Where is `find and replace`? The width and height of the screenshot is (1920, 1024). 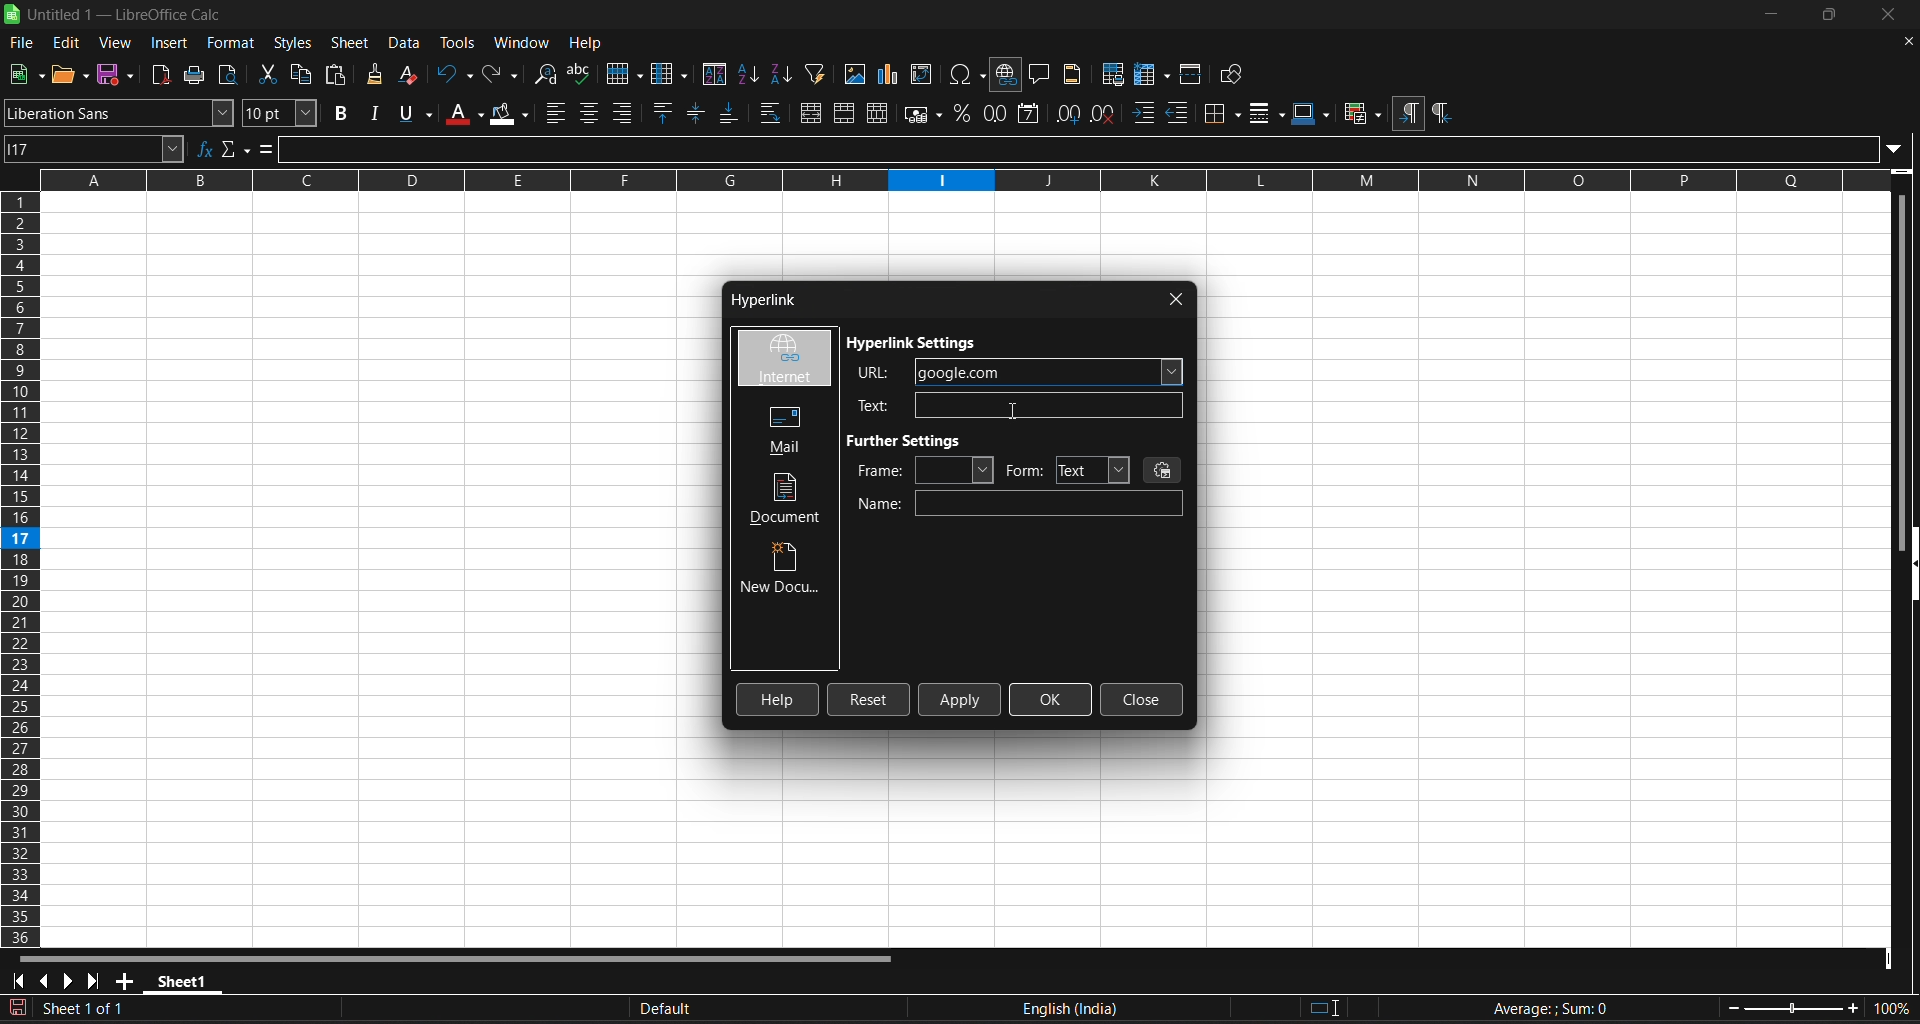 find and replace is located at coordinates (547, 75).